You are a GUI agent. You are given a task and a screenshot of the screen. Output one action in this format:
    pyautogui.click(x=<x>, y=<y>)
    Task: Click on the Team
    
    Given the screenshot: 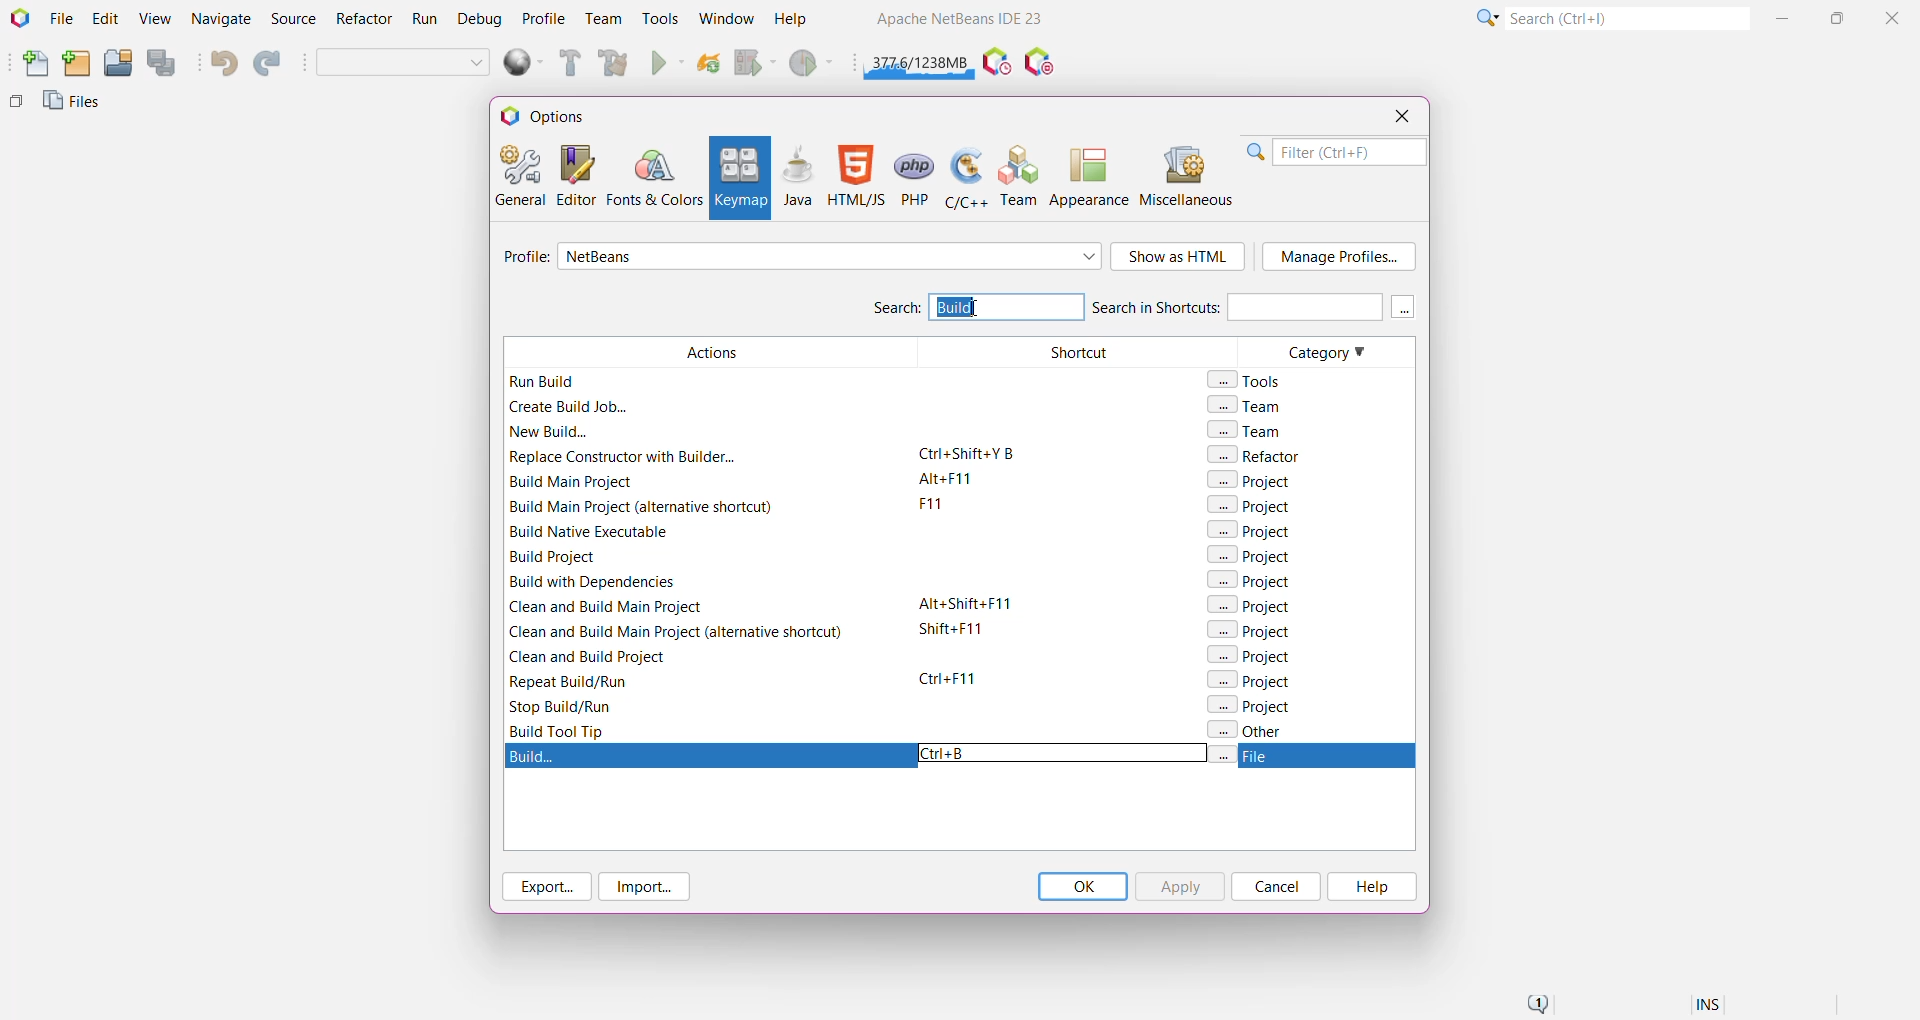 What is the action you would take?
    pyautogui.click(x=1020, y=176)
    